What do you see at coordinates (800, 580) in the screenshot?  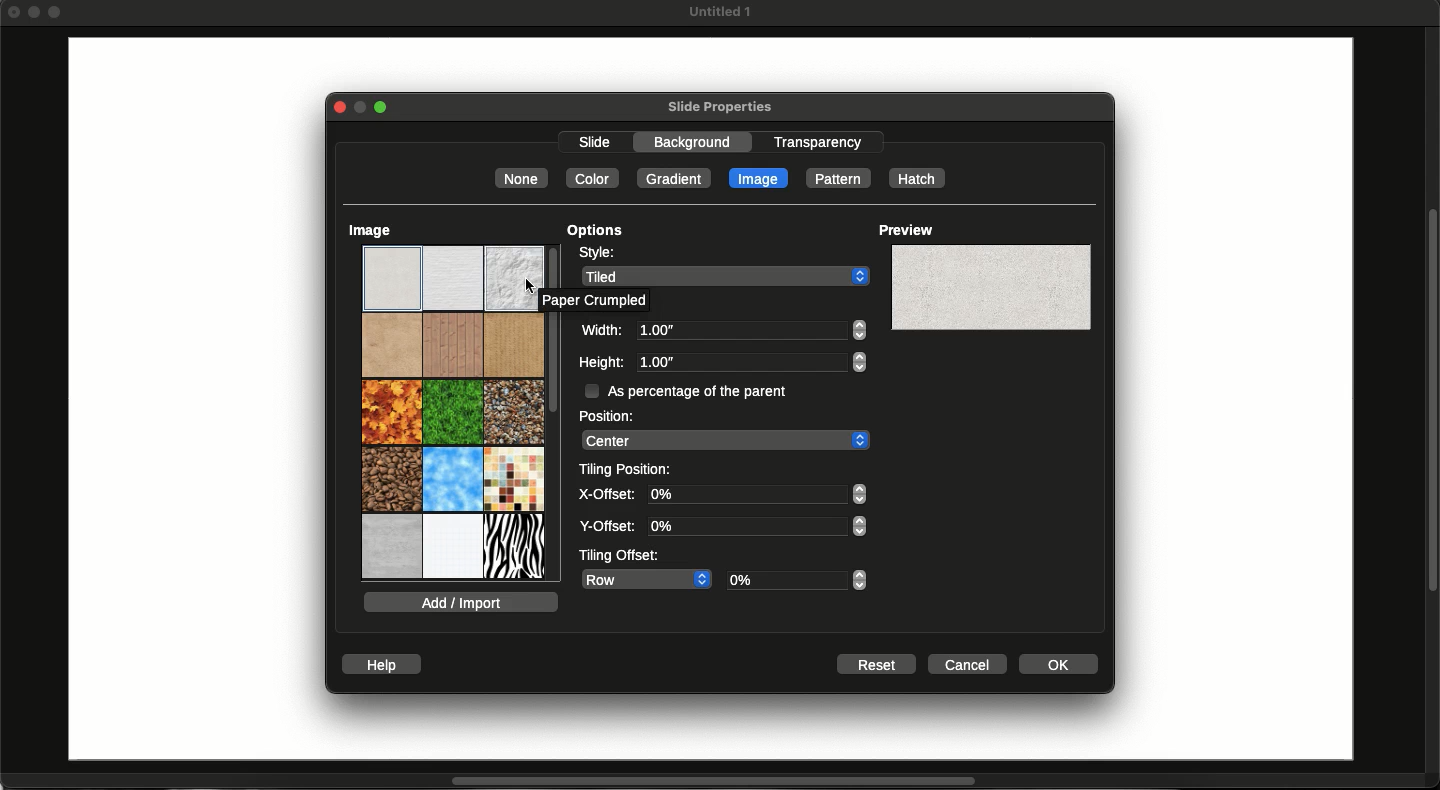 I see `0%` at bounding box center [800, 580].